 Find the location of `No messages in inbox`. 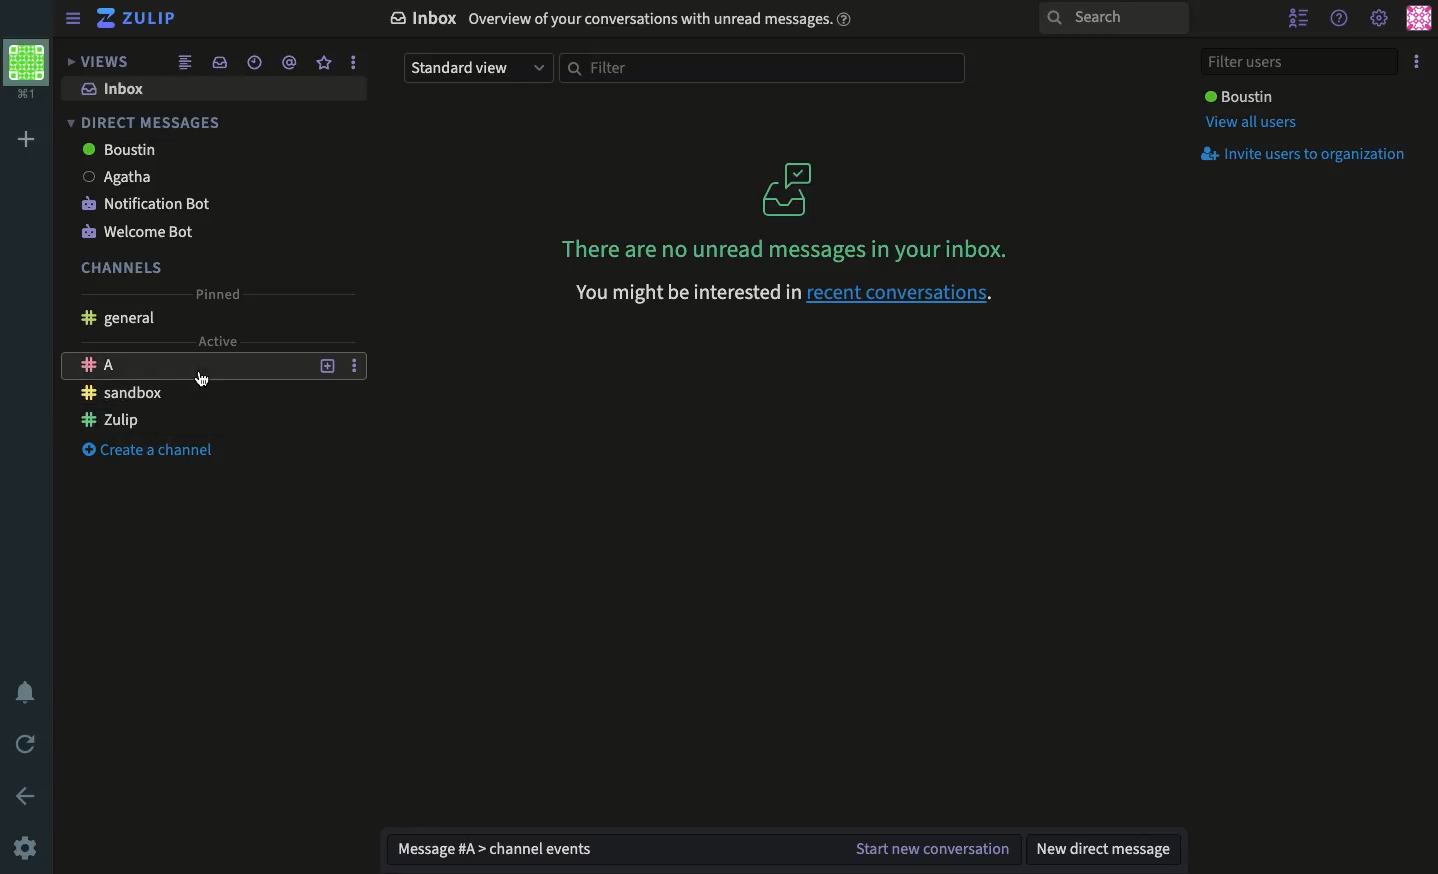

No messages in inbox is located at coordinates (788, 250).